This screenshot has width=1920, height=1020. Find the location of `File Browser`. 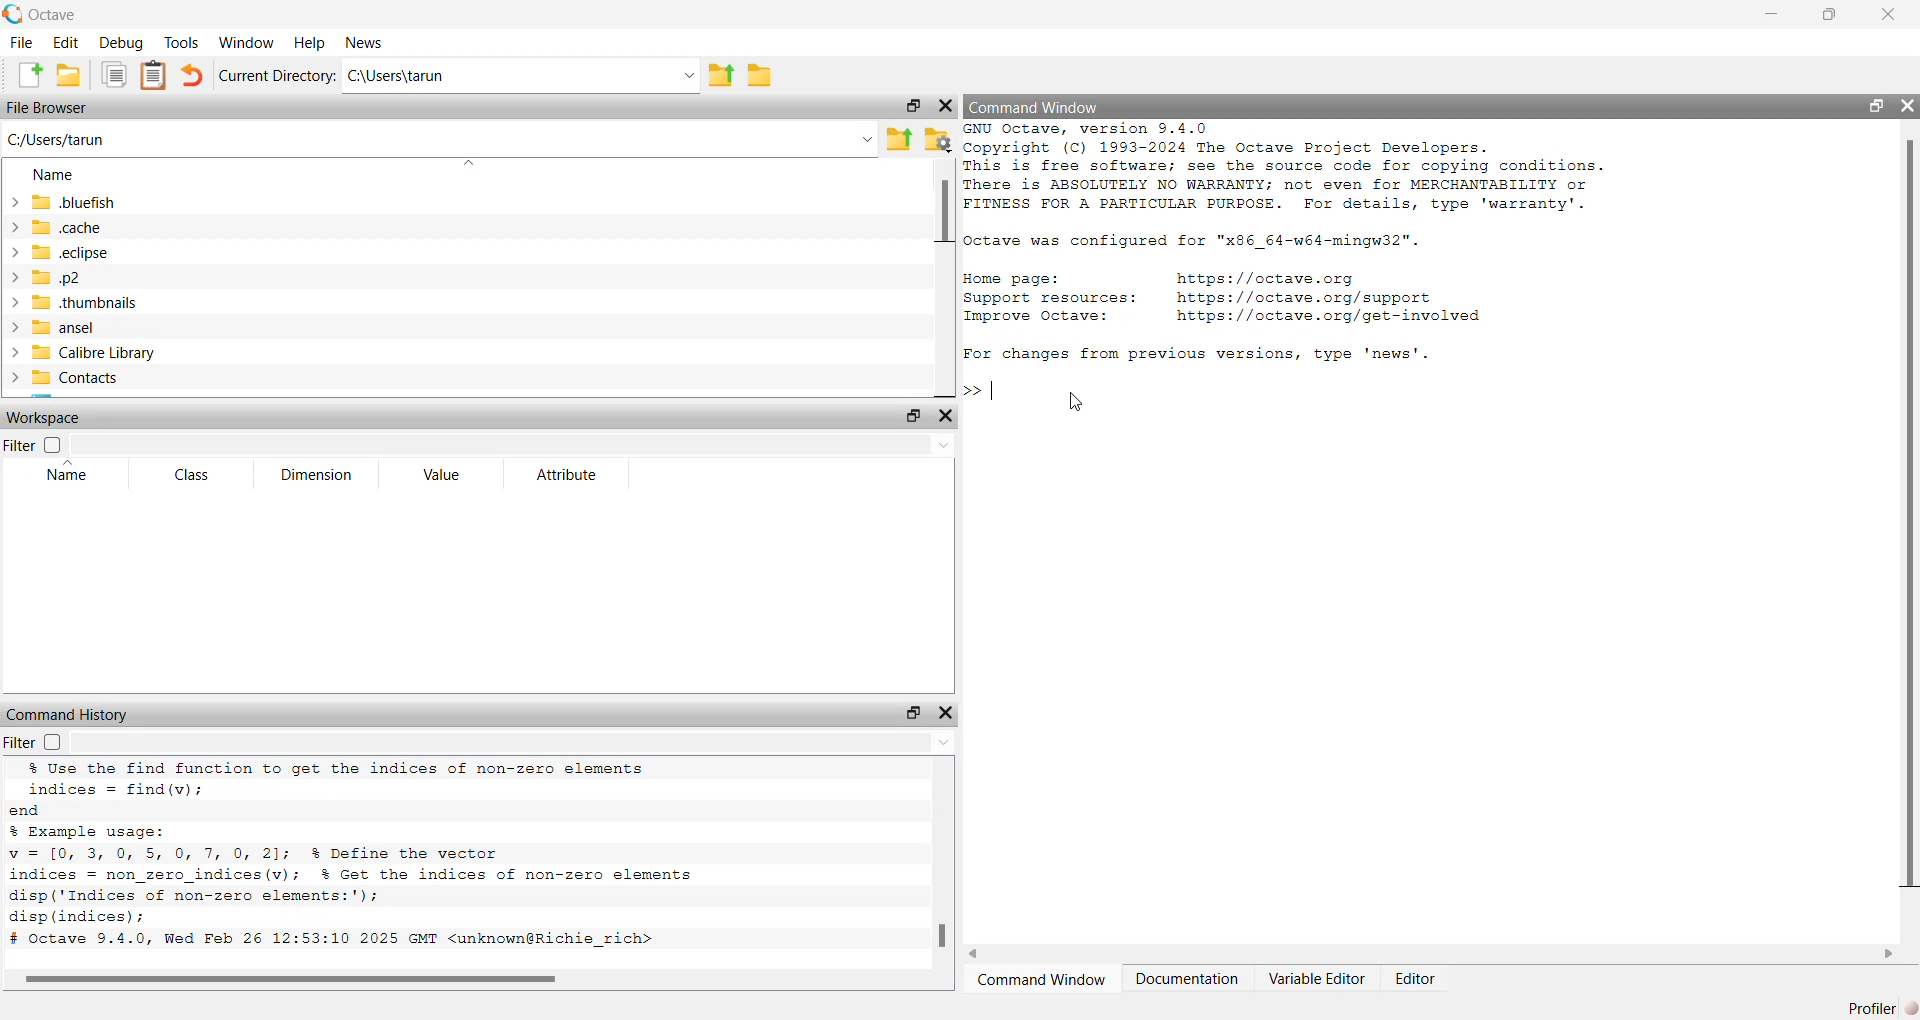

File Browser is located at coordinates (51, 109).